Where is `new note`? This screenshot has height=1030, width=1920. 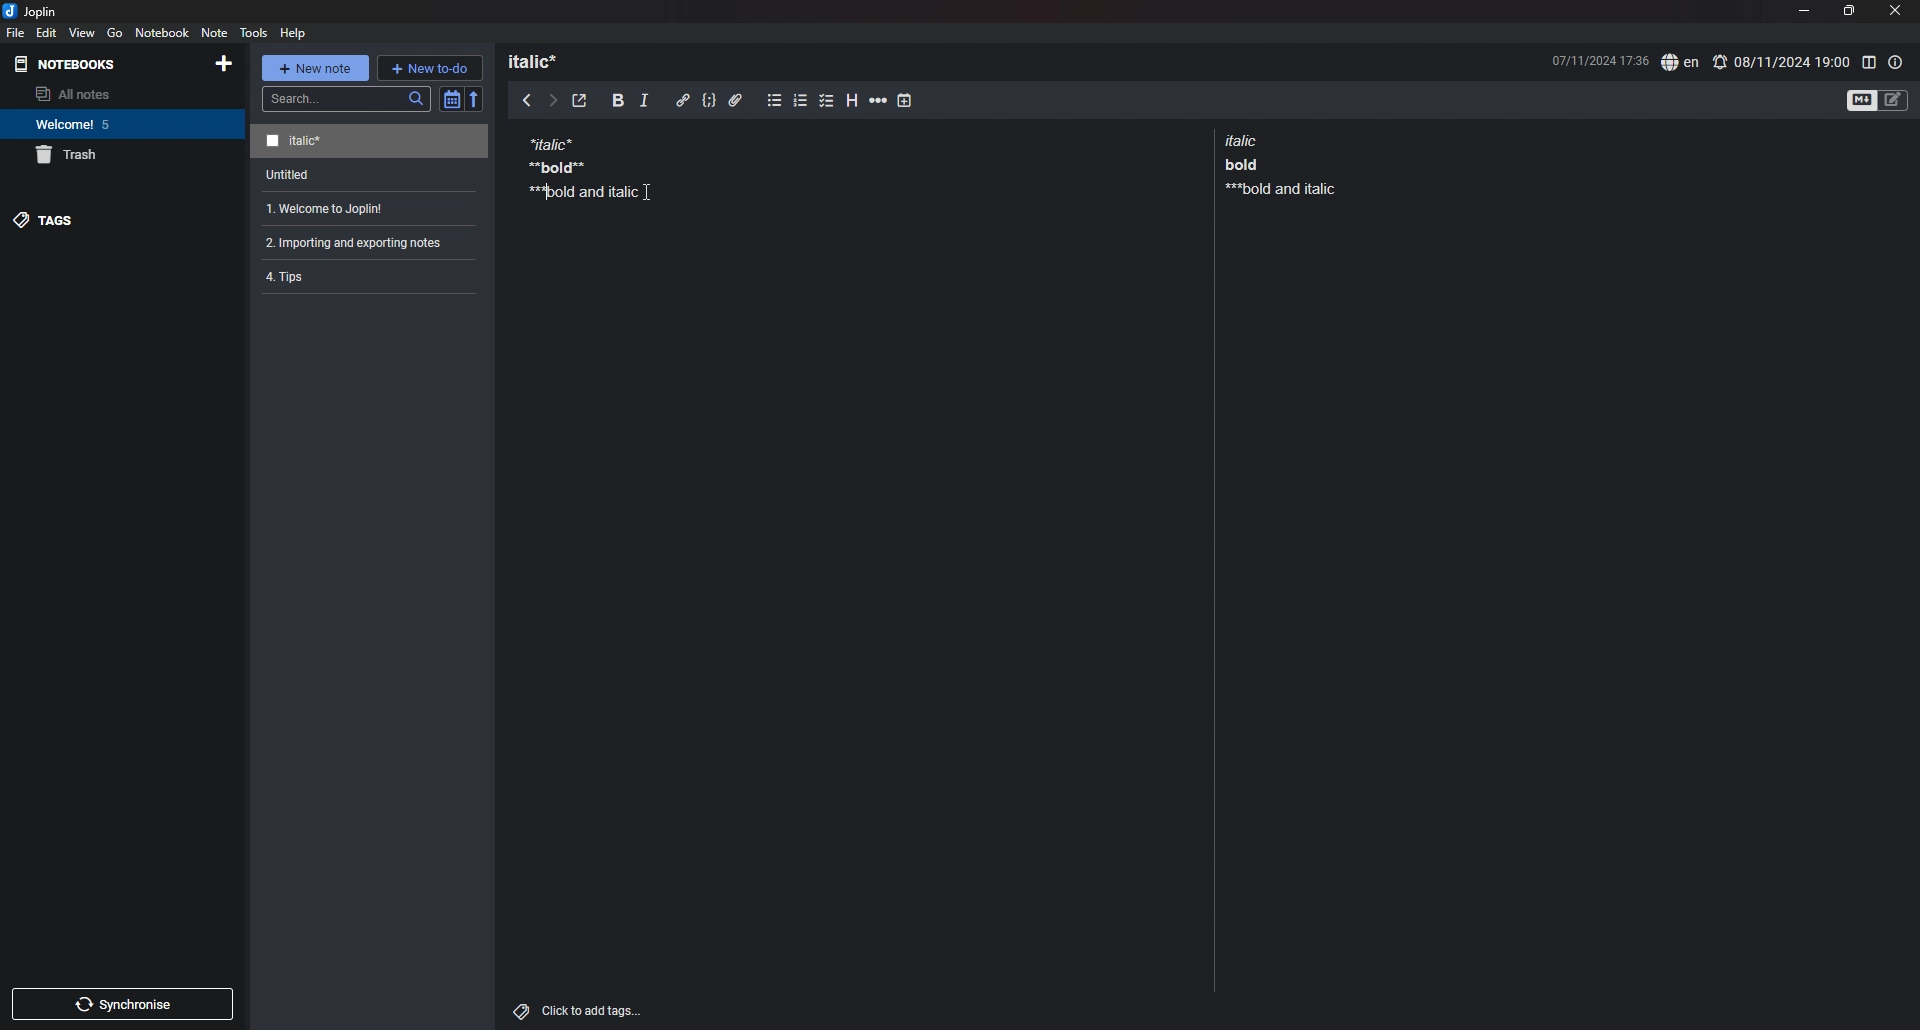 new note is located at coordinates (314, 68).